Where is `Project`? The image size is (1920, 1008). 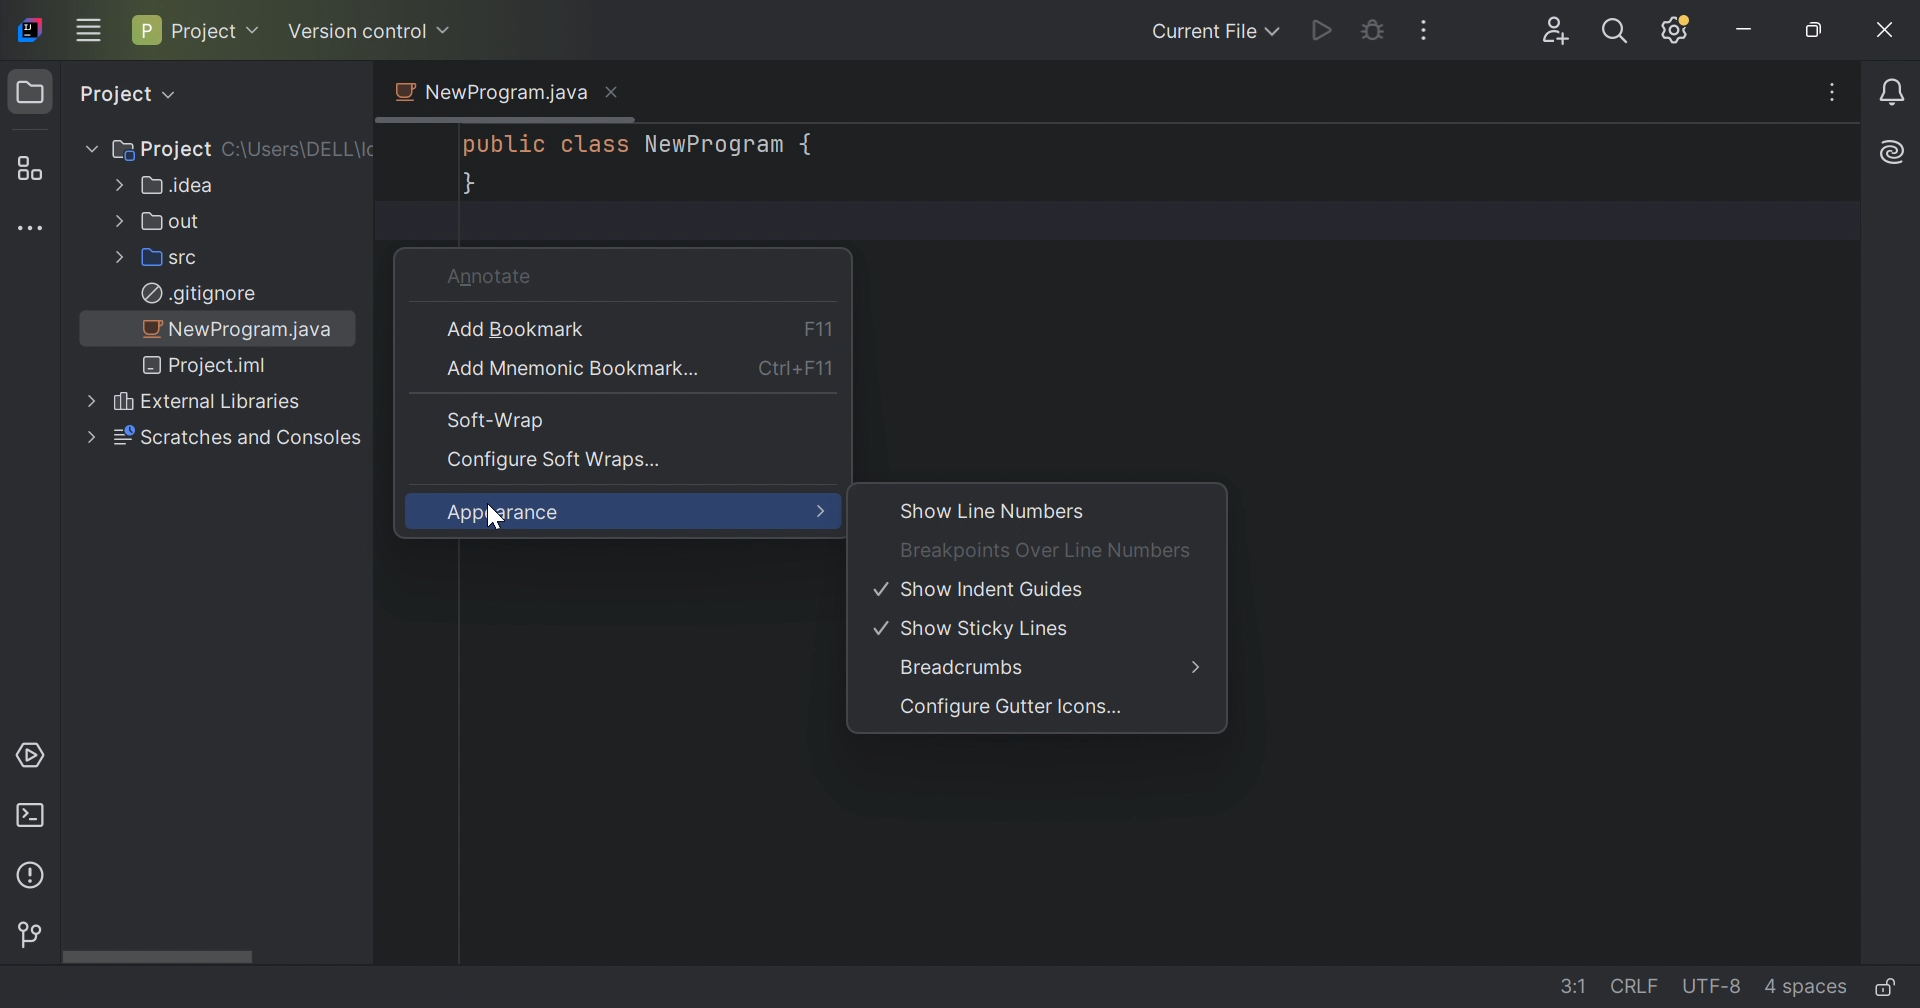 Project is located at coordinates (34, 94).